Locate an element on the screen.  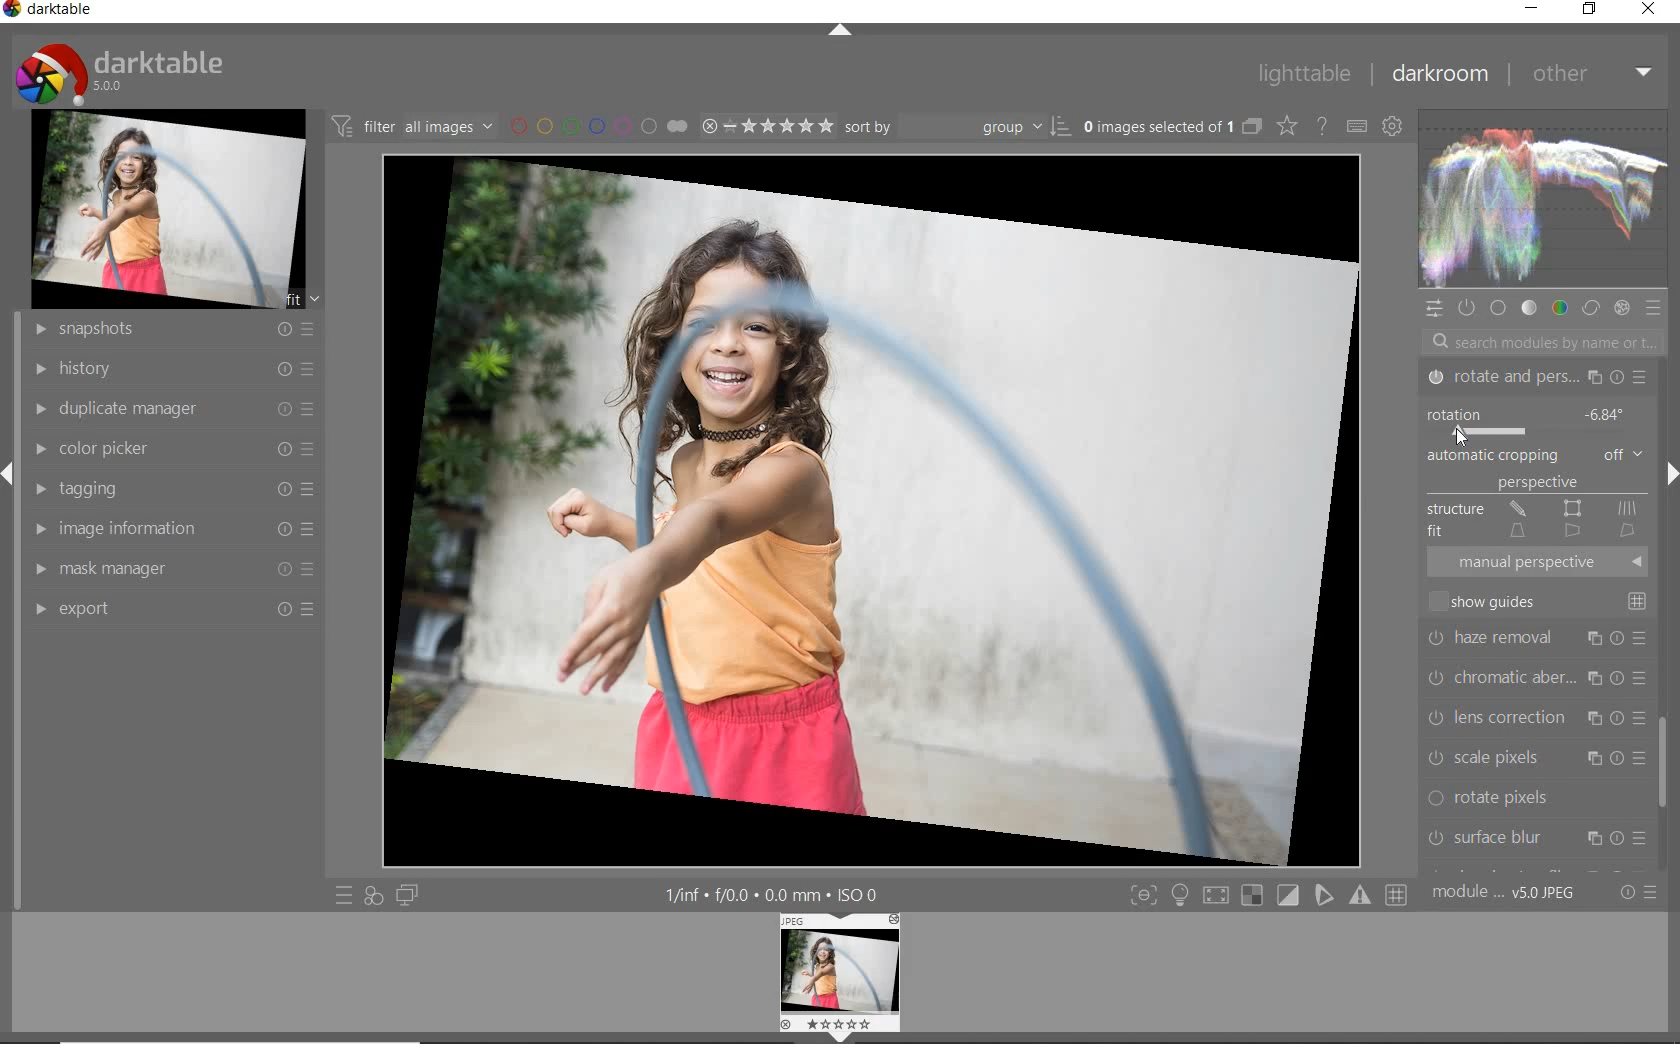
snapshots is located at coordinates (170, 331).